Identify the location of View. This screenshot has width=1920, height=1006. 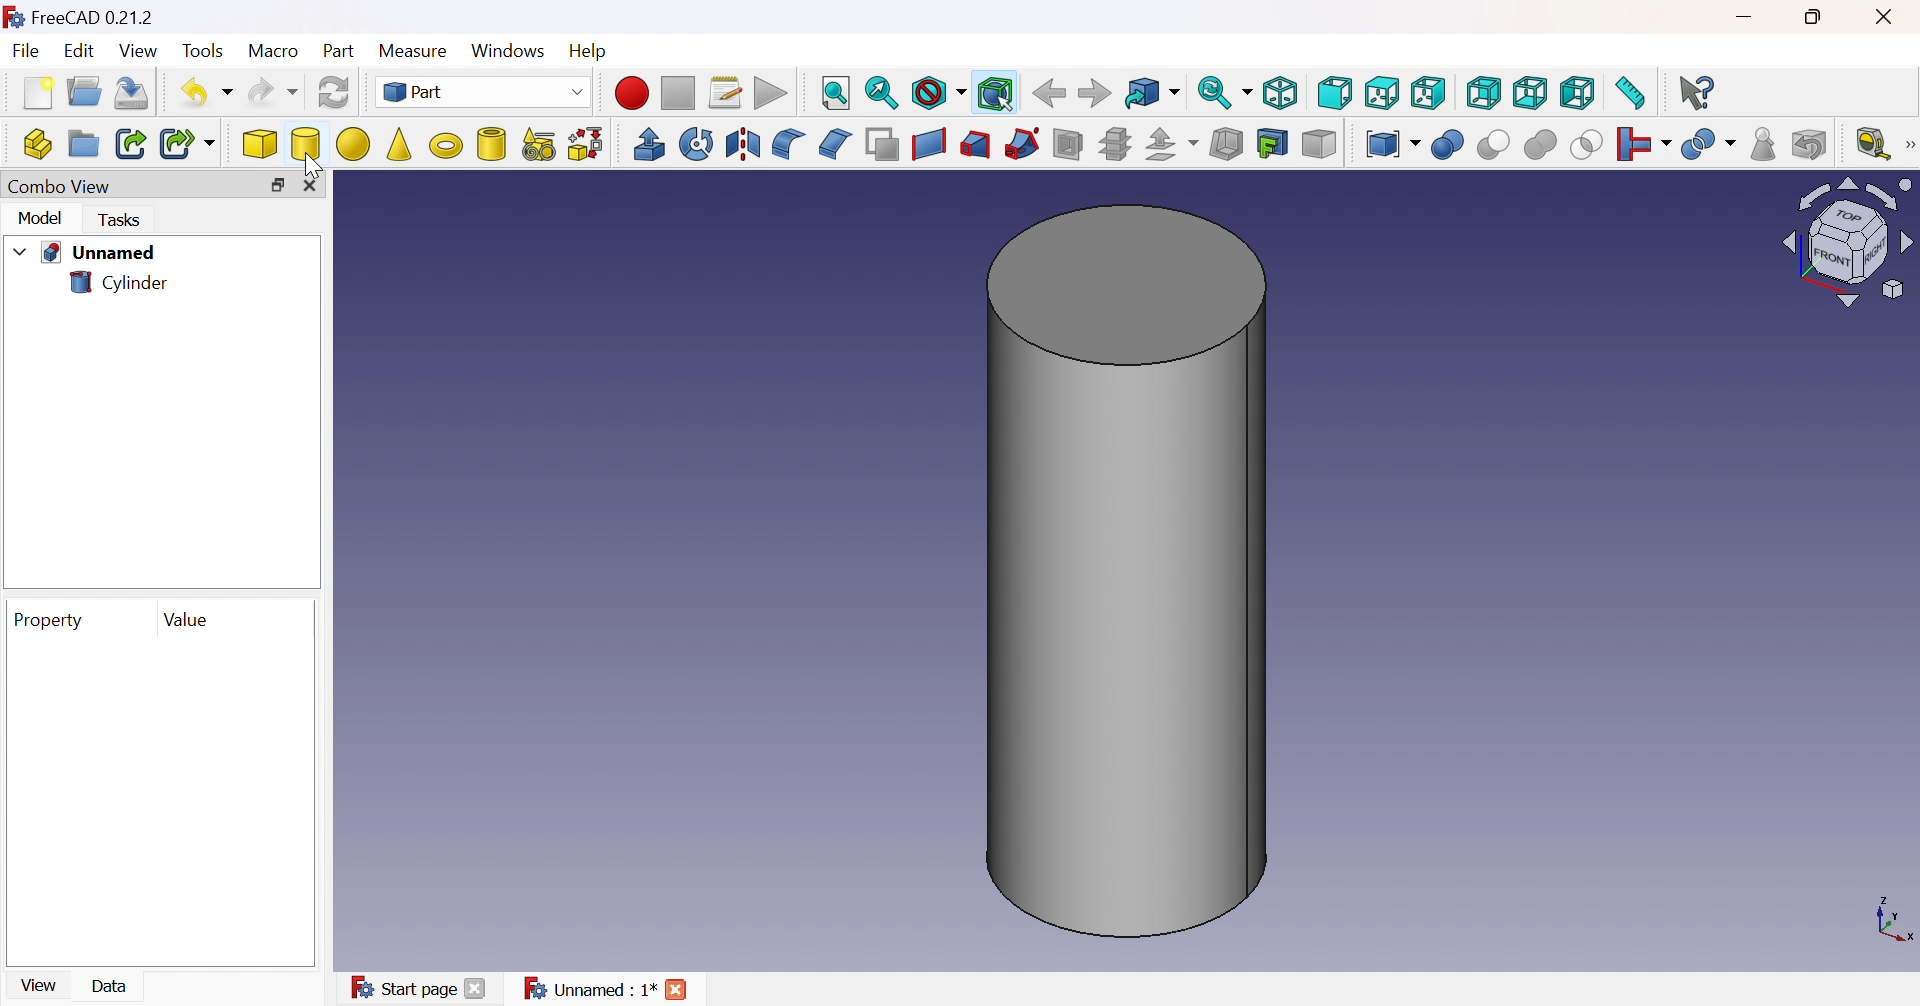
(141, 52).